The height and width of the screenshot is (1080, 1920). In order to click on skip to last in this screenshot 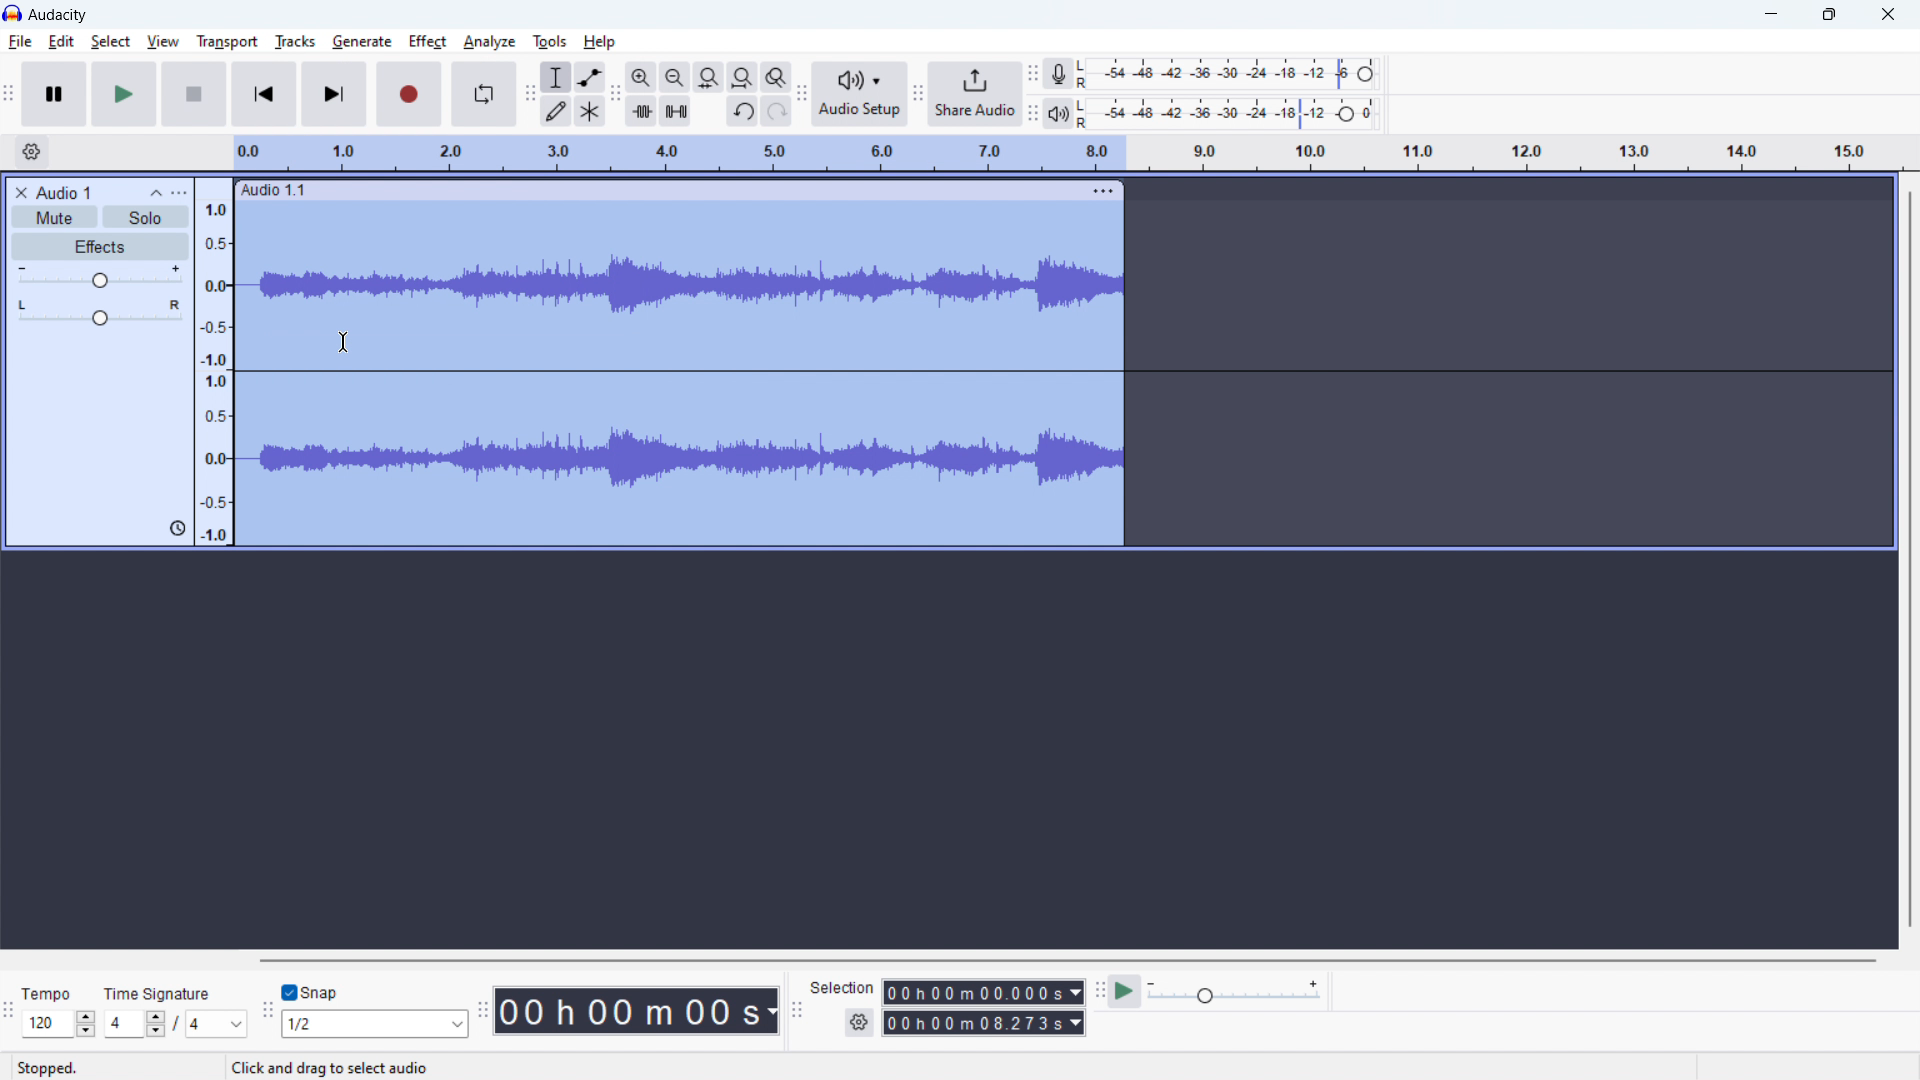, I will do `click(336, 93)`.